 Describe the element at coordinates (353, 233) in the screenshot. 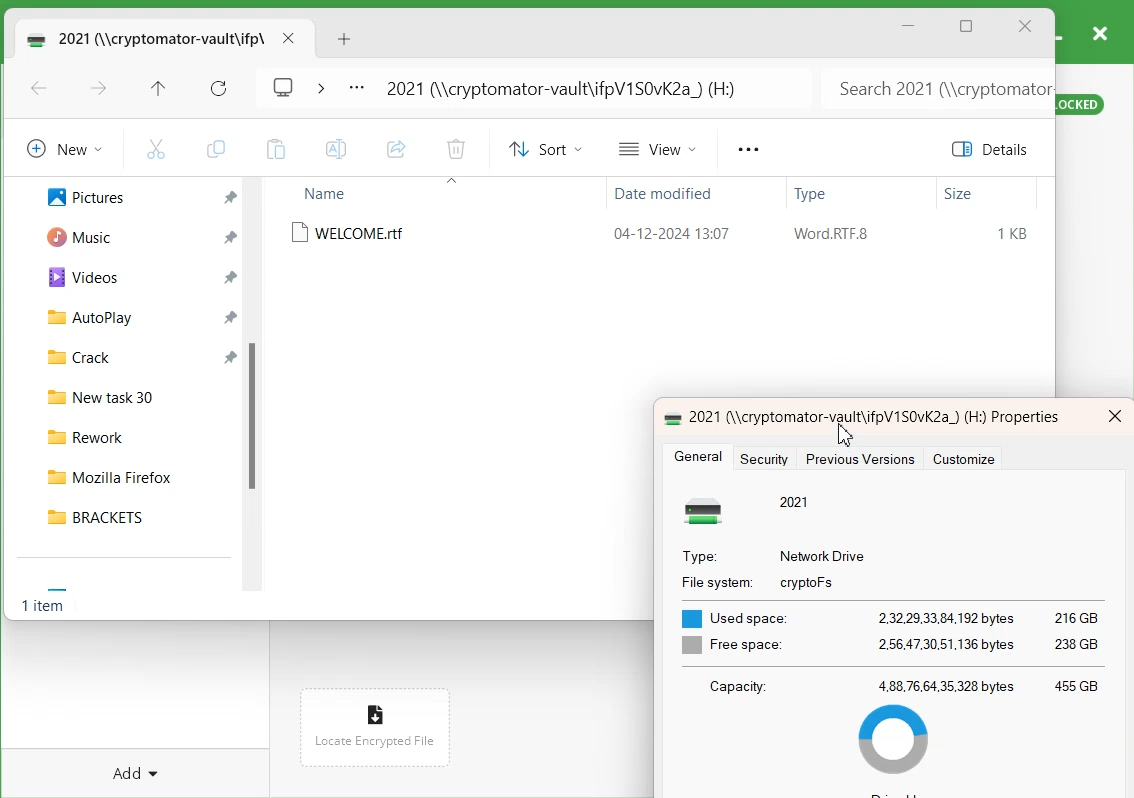

I see `Welcome.rtf` at that location.